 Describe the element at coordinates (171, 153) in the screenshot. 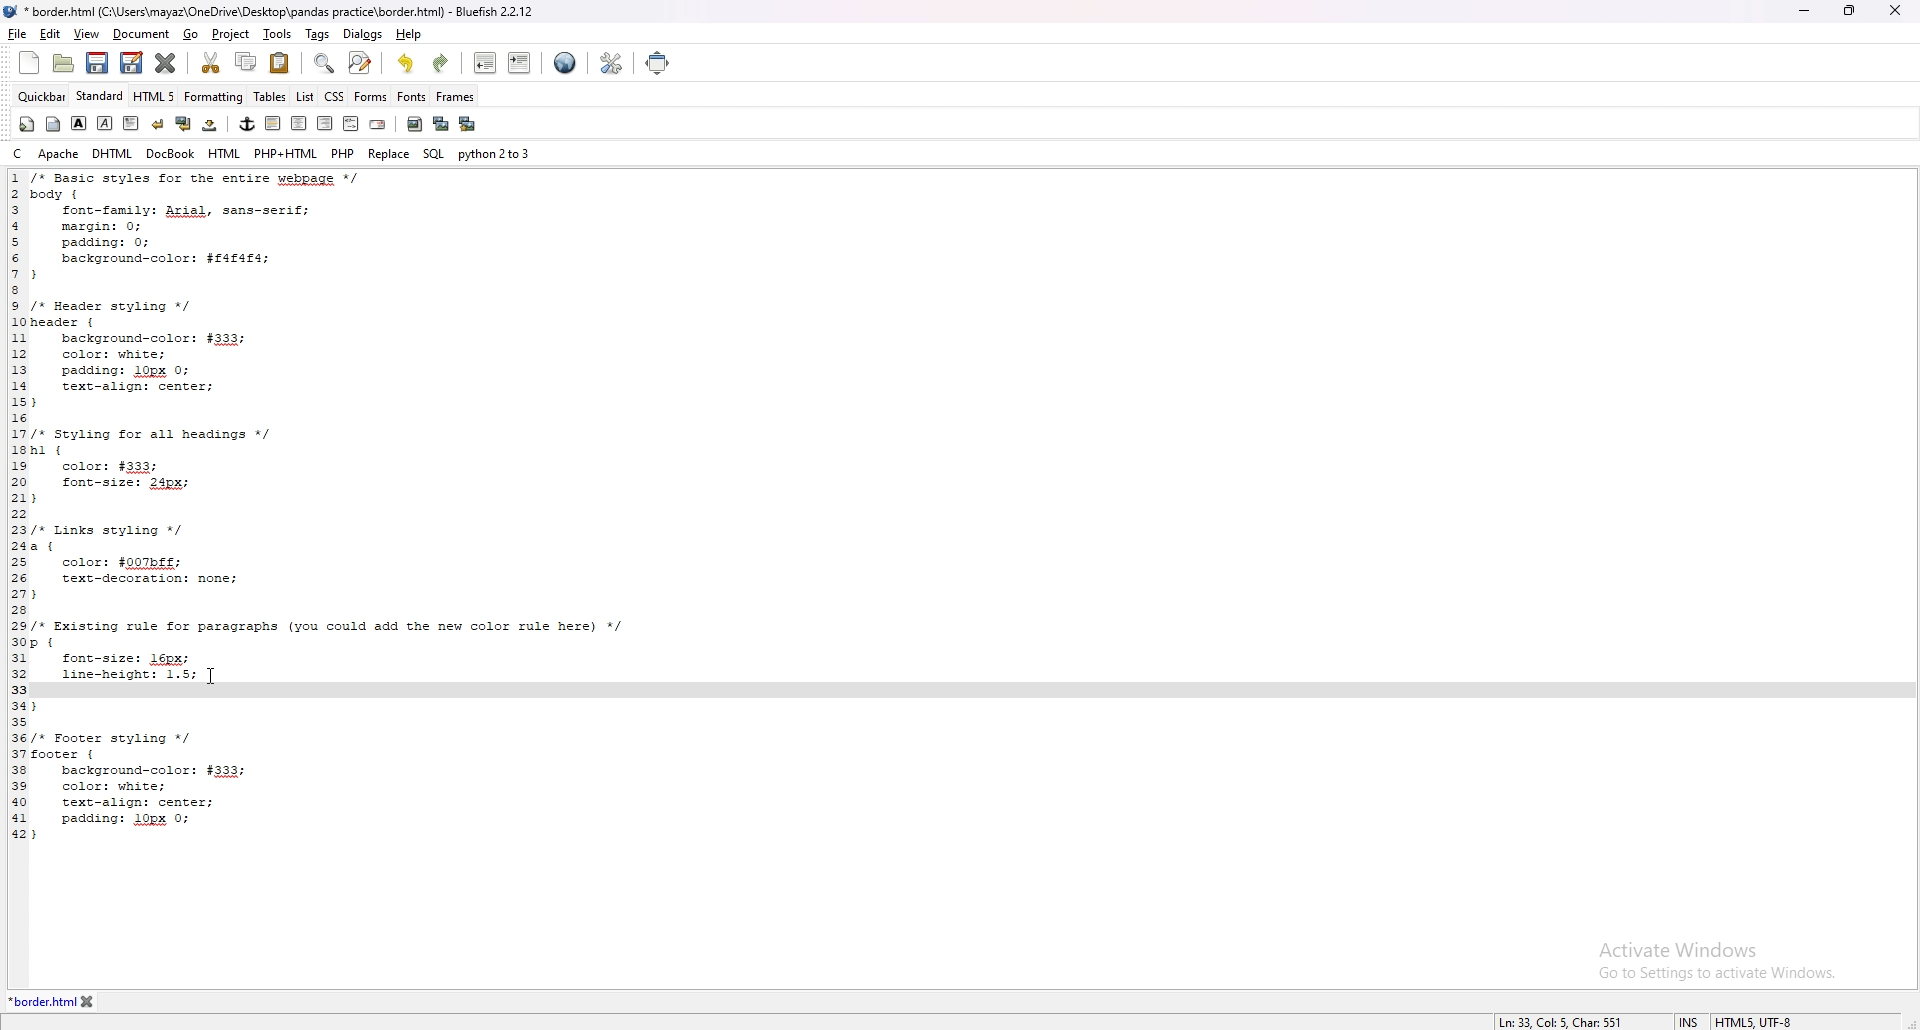

I see `docbook` at that location.